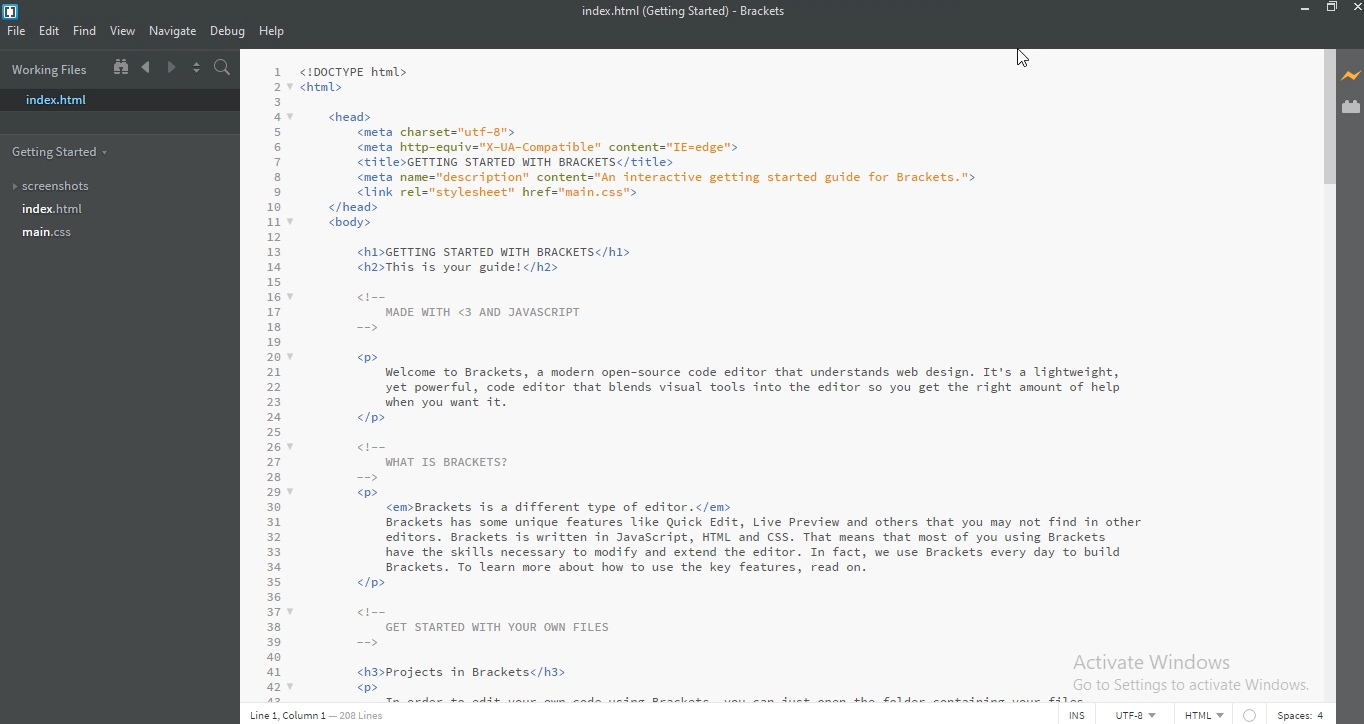  What do you see at coordinates (49, 232) in the screenshot?
I see `main.css` at bounding box center [49, 232].